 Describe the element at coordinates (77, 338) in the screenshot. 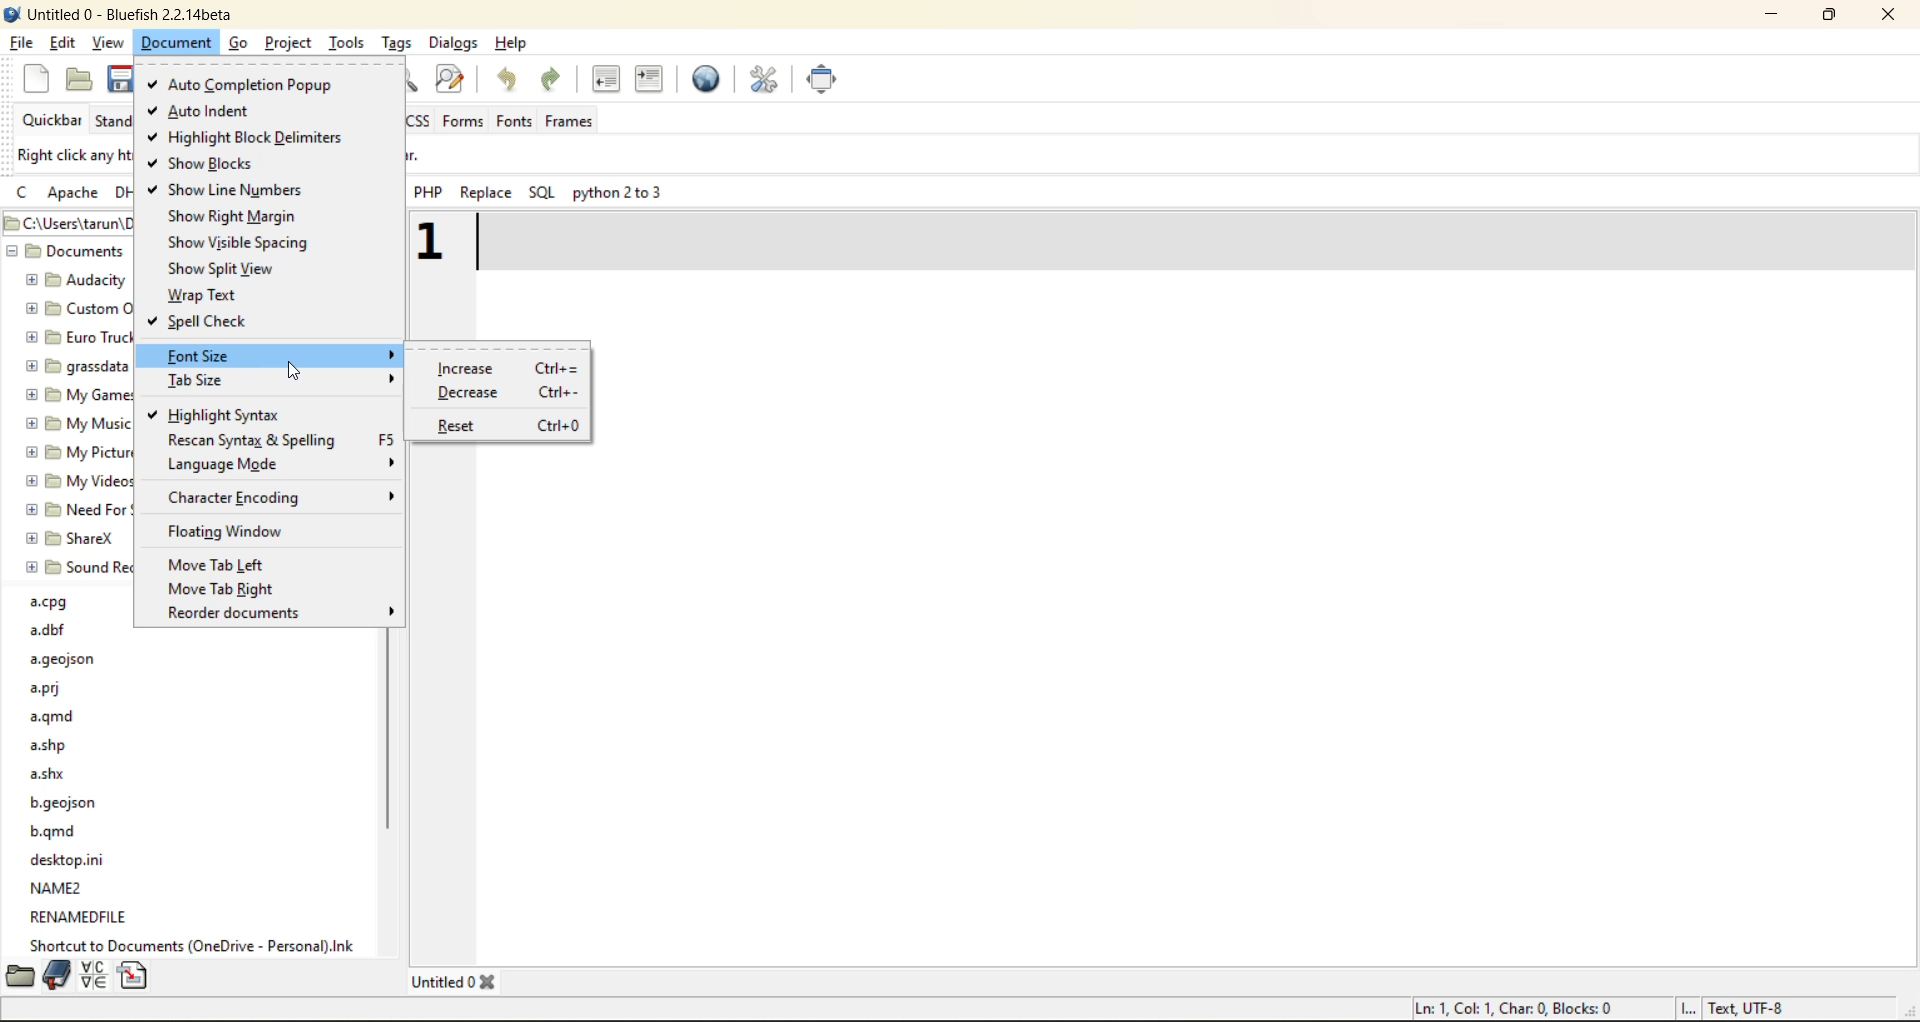

I see `euro truck simulator 2` at that location.